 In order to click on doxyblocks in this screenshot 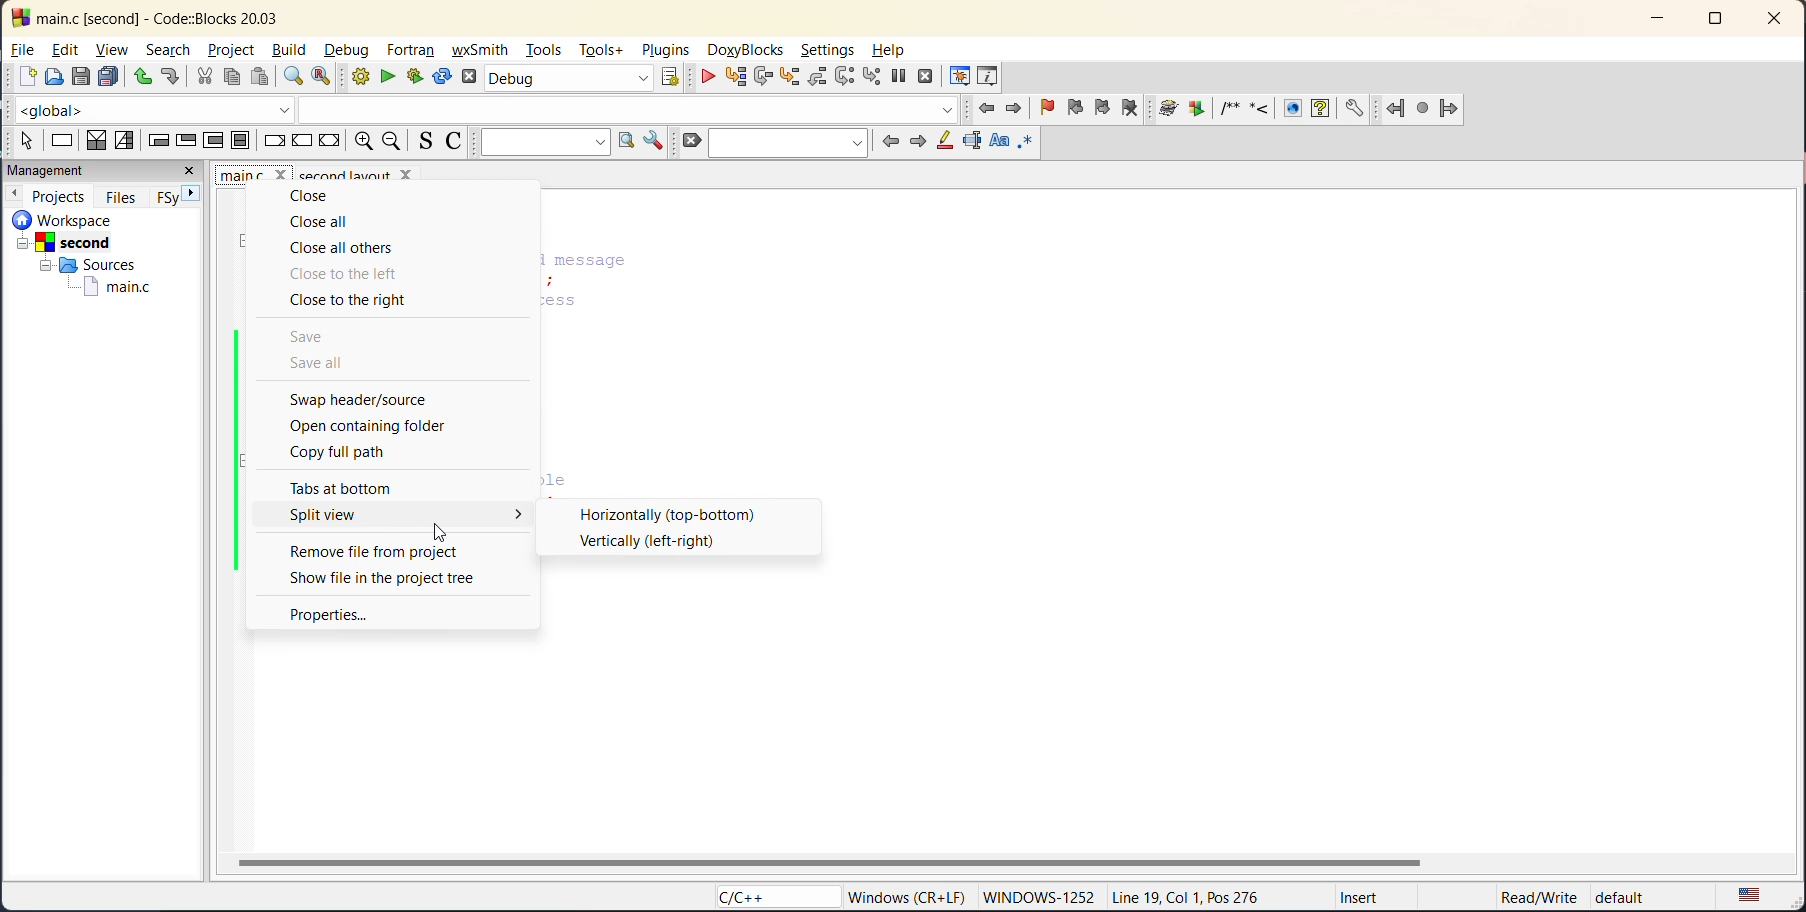, I will do `click(747, 50)`.